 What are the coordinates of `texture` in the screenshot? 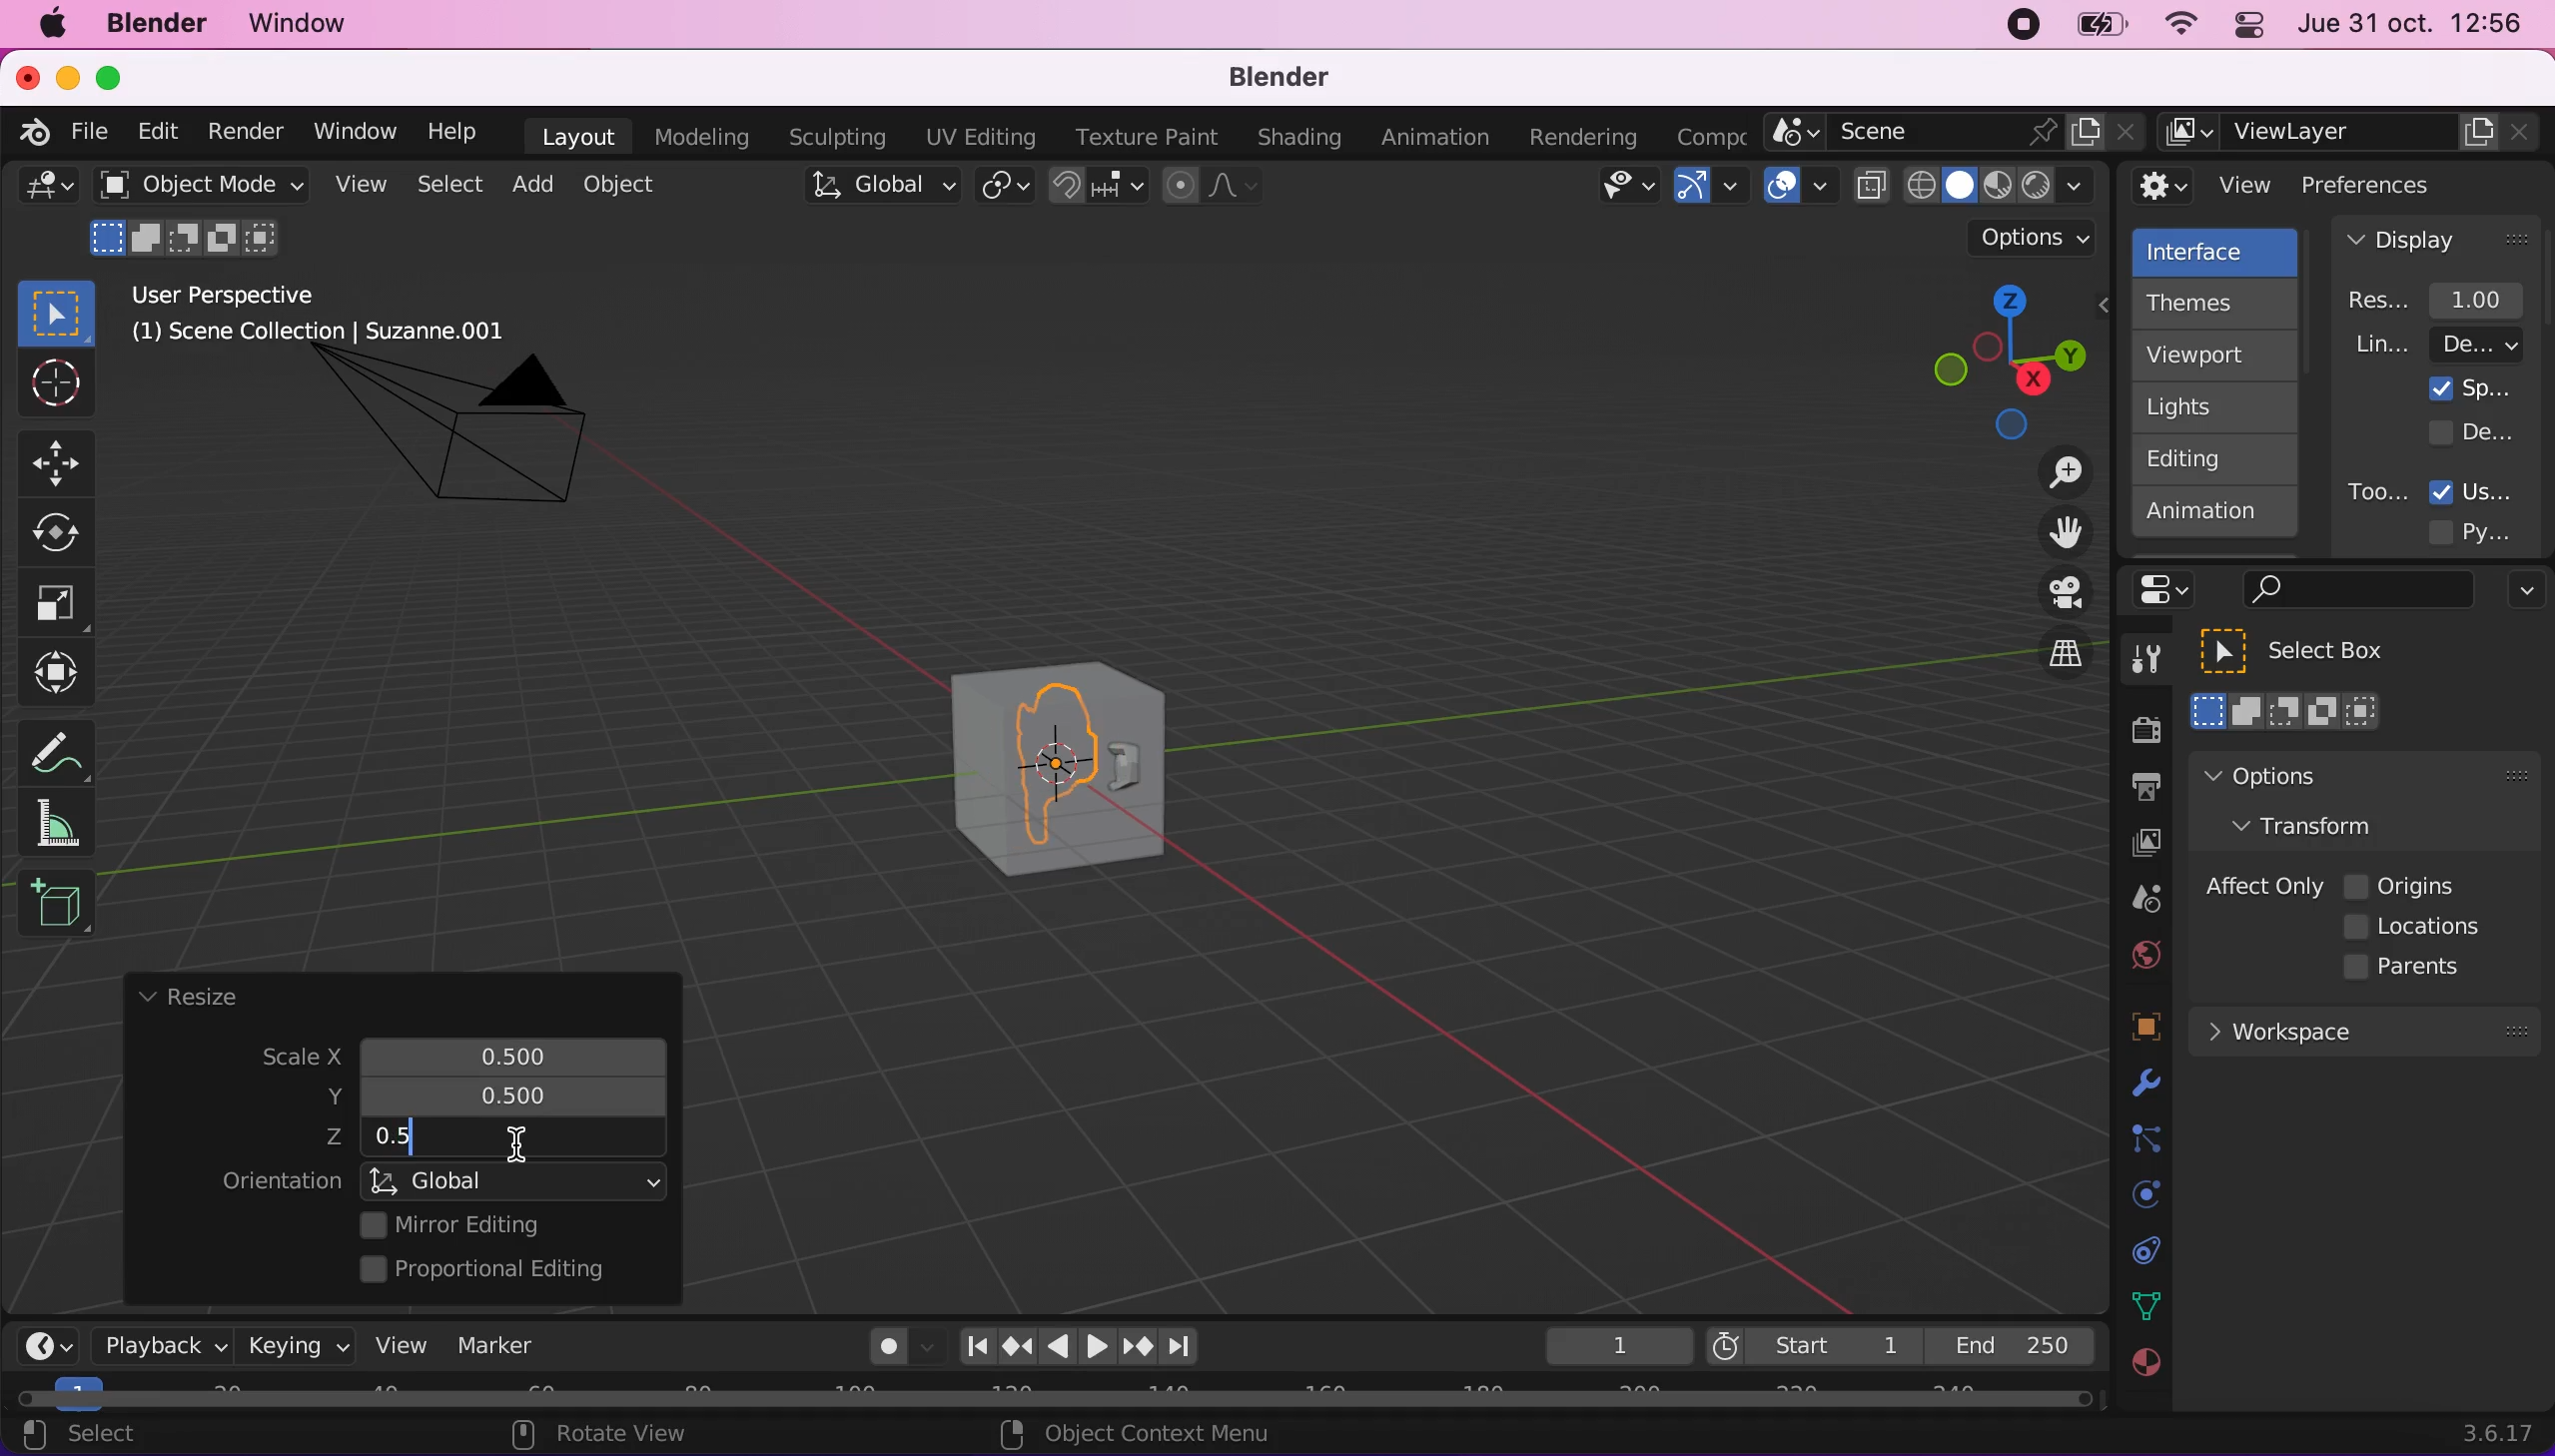 It's located at (2143, 1373).